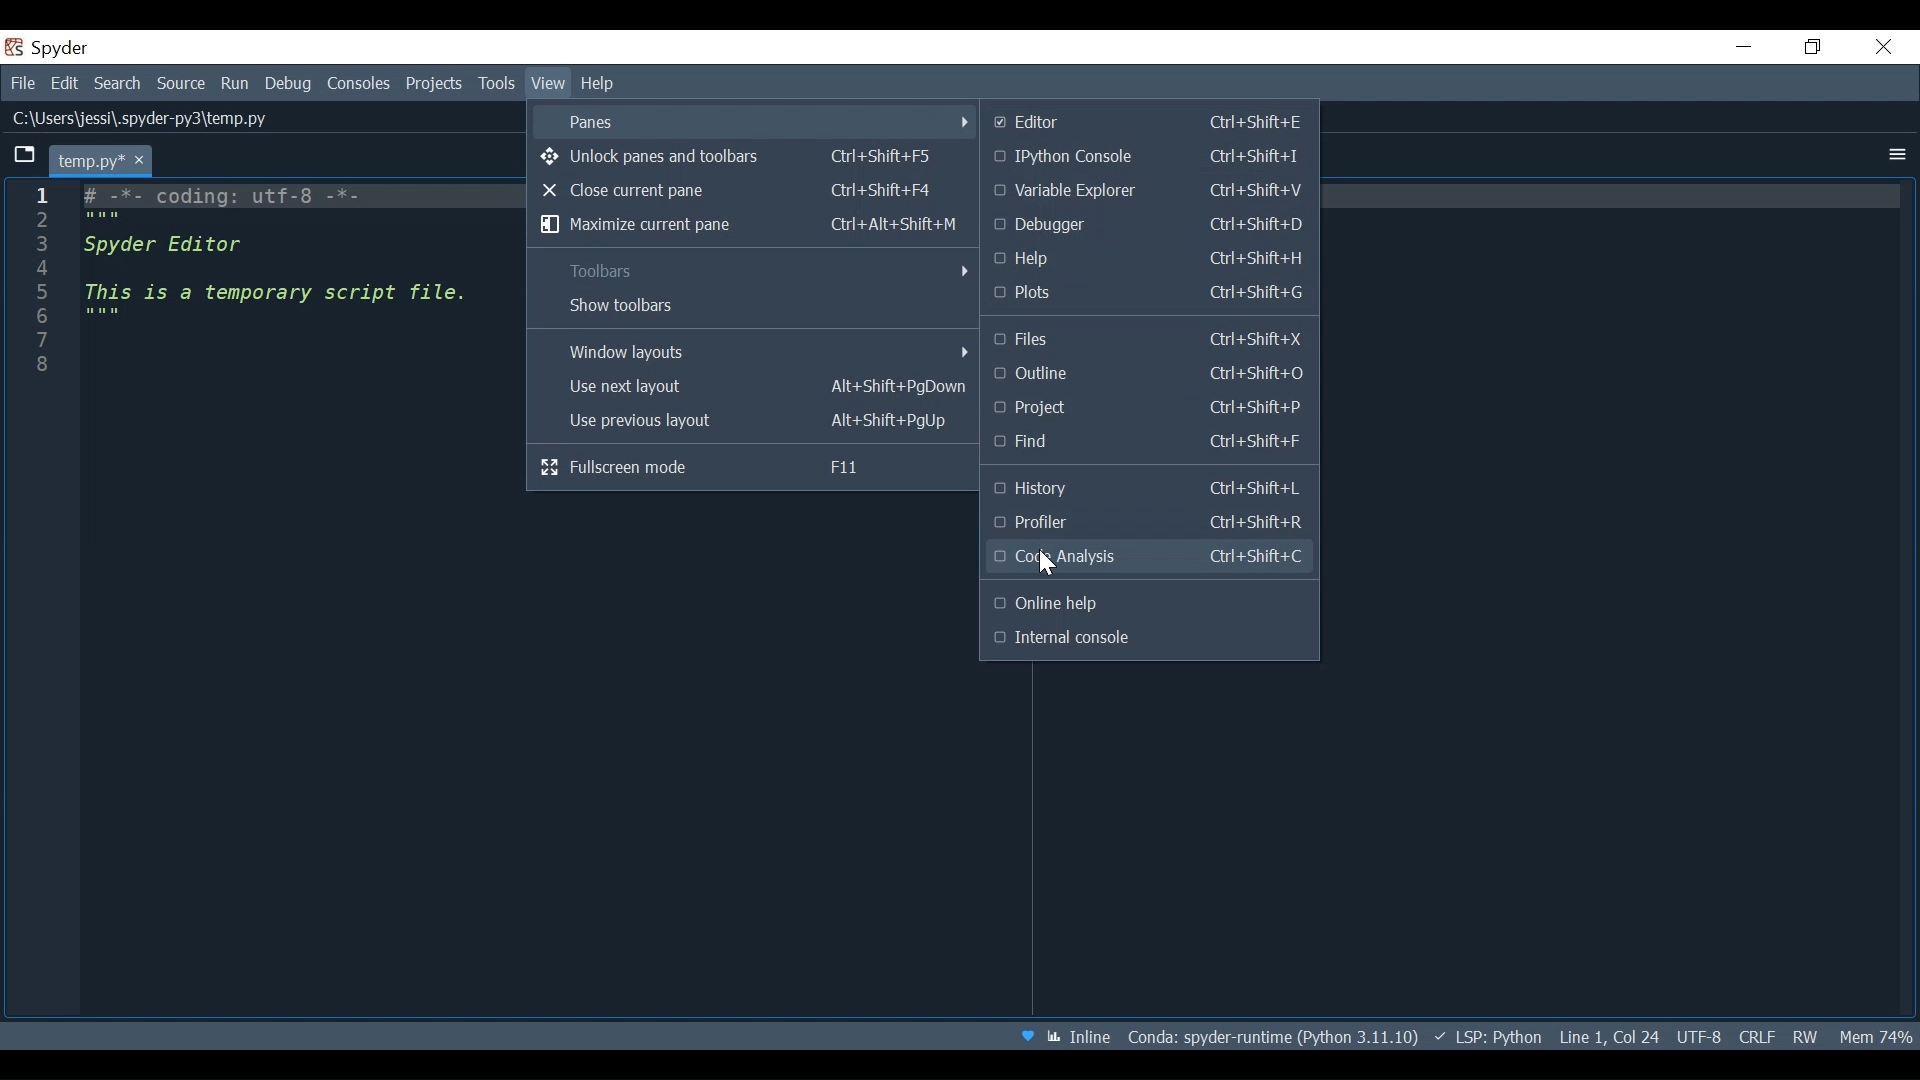  I want to click on History, so click(1150, 490).